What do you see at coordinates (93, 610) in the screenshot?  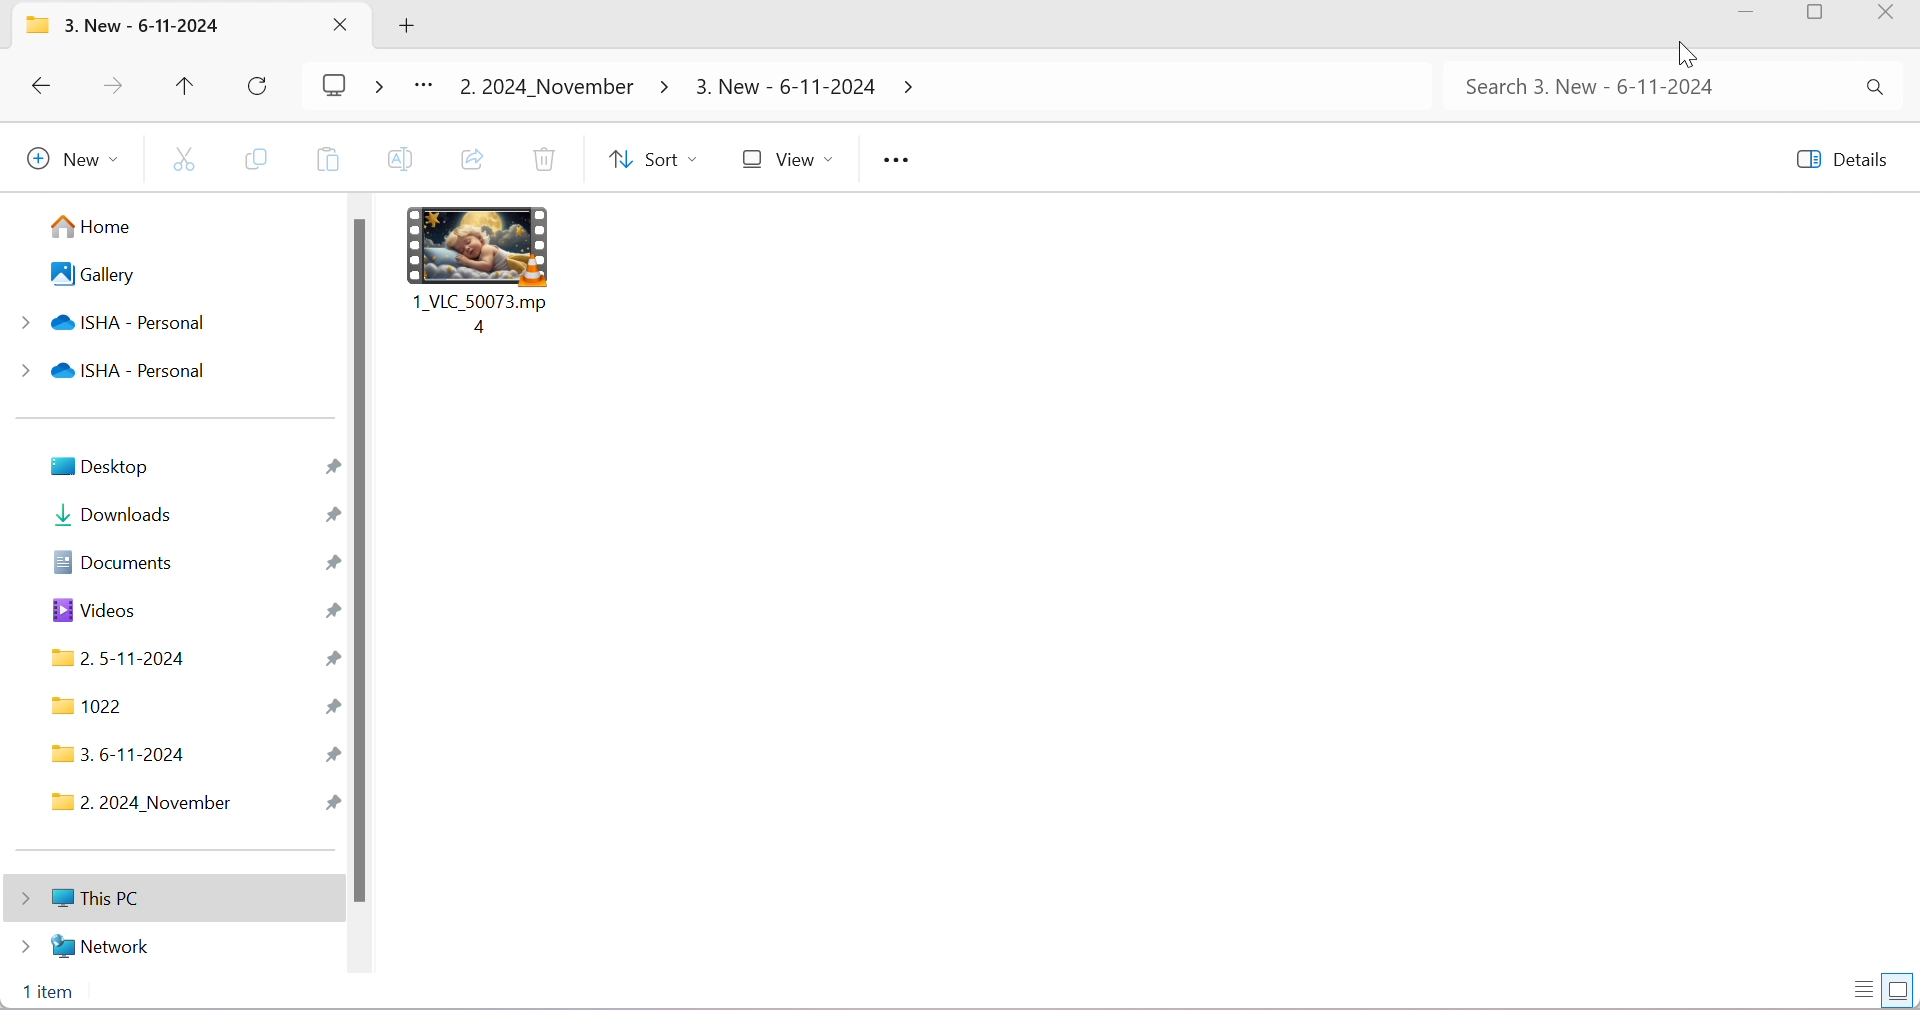 I see `Videos` at bounding box center [93, 610].